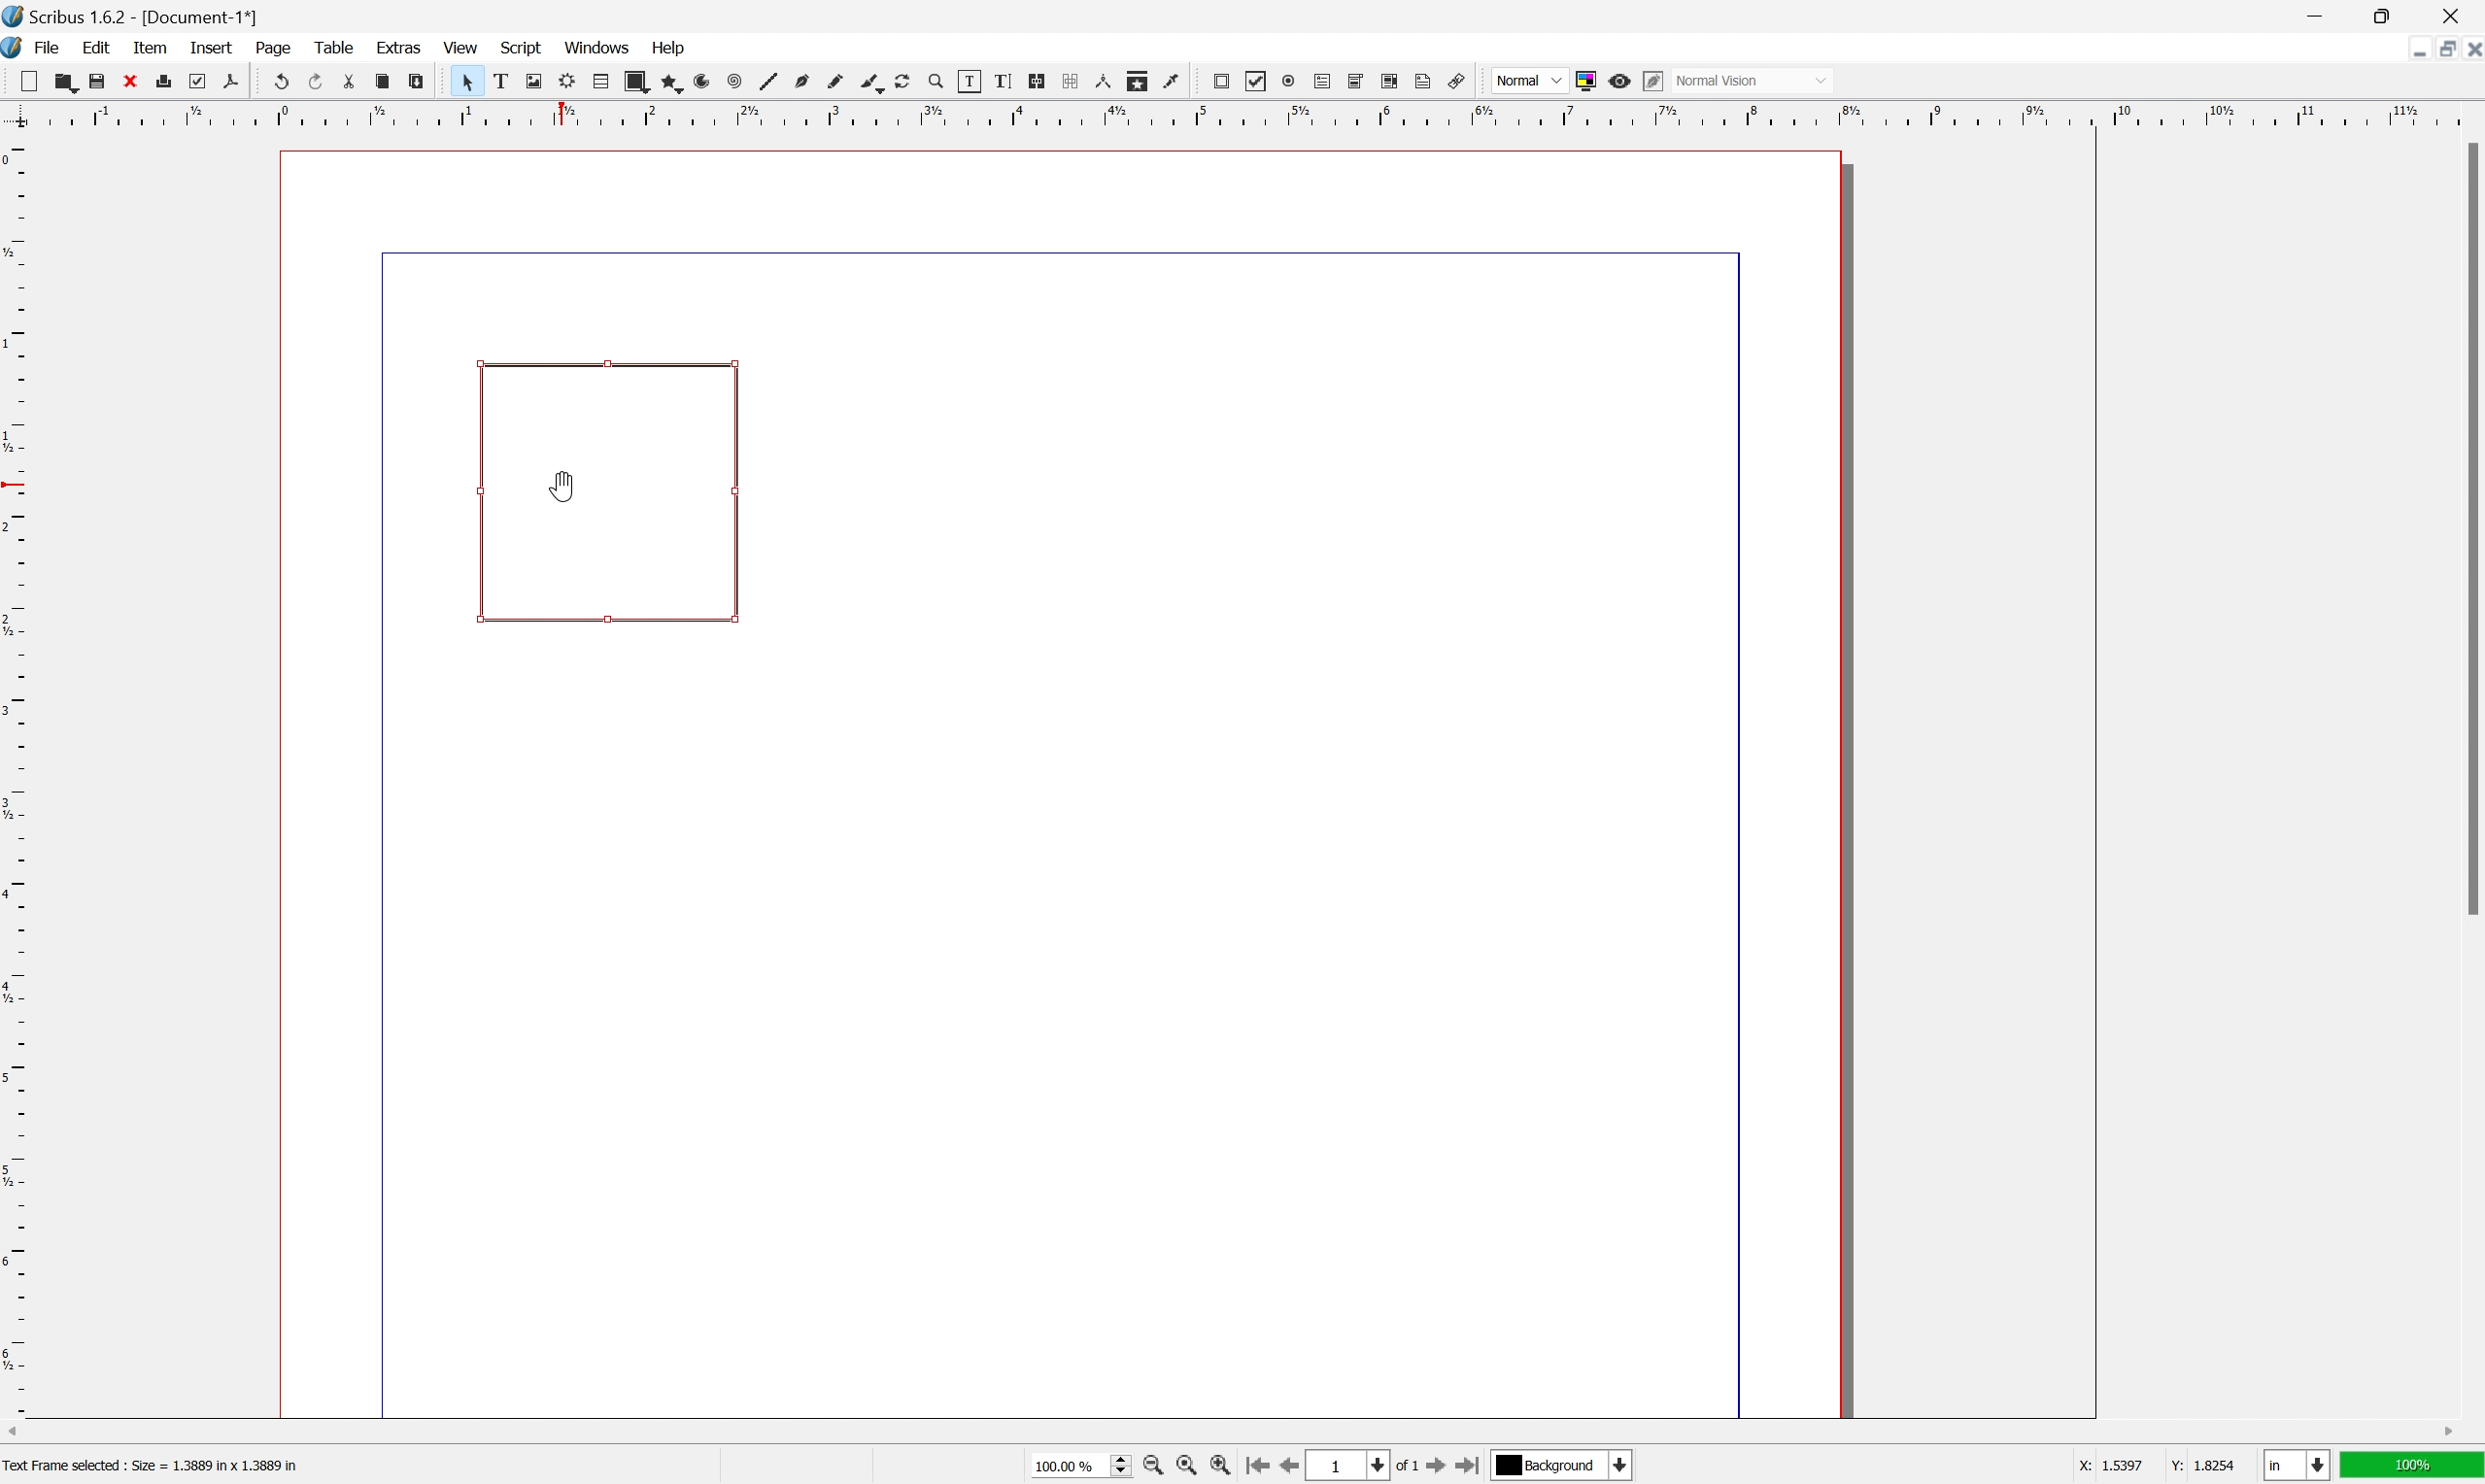 The height and width of the screenshot is (1484, 2485). I want to click on bezier curve, so click(803, 81).